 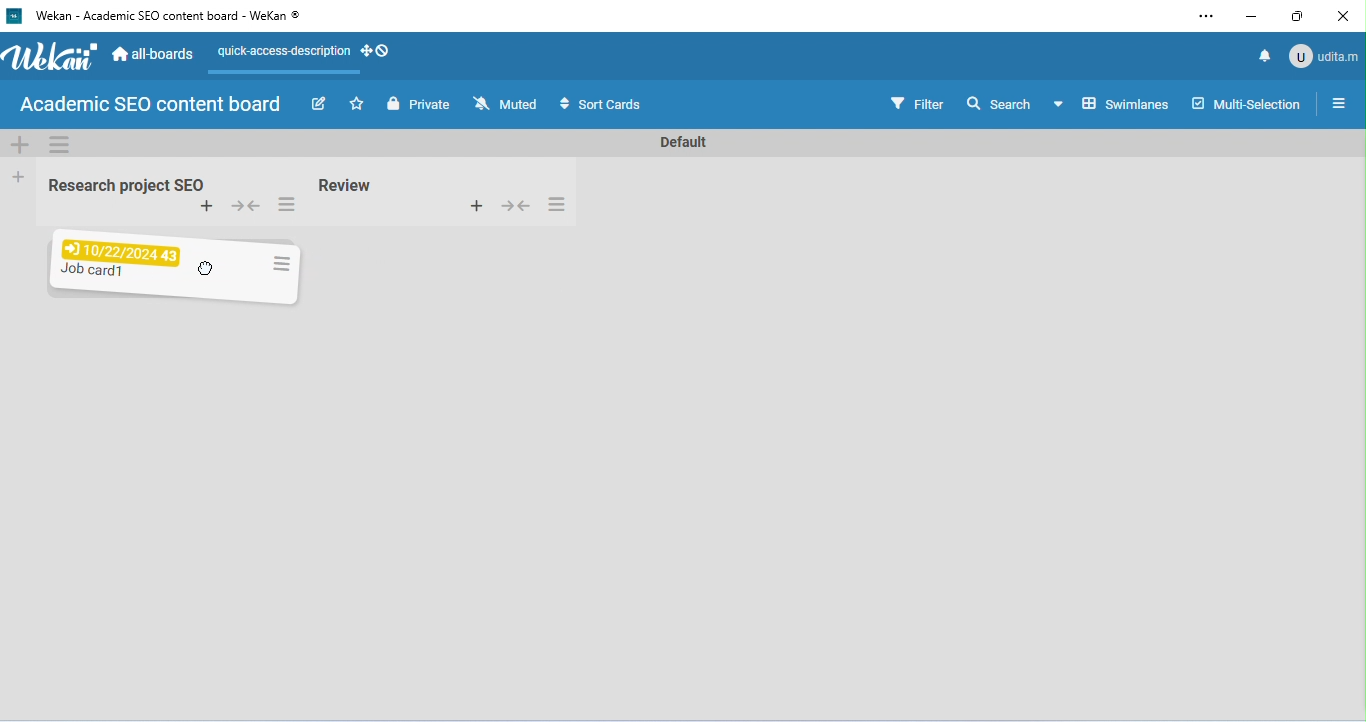 I want to click on maximize, so click(x=1299, y=16).